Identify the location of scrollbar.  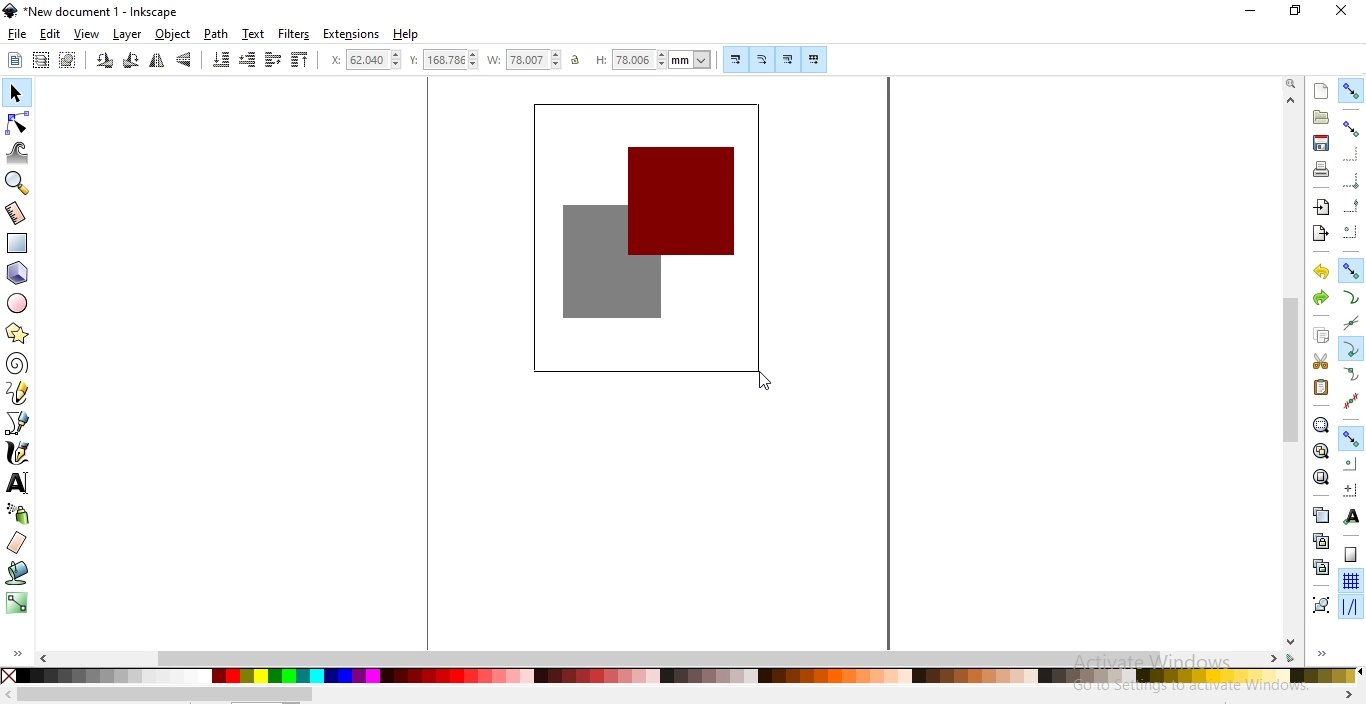
(165, 695).